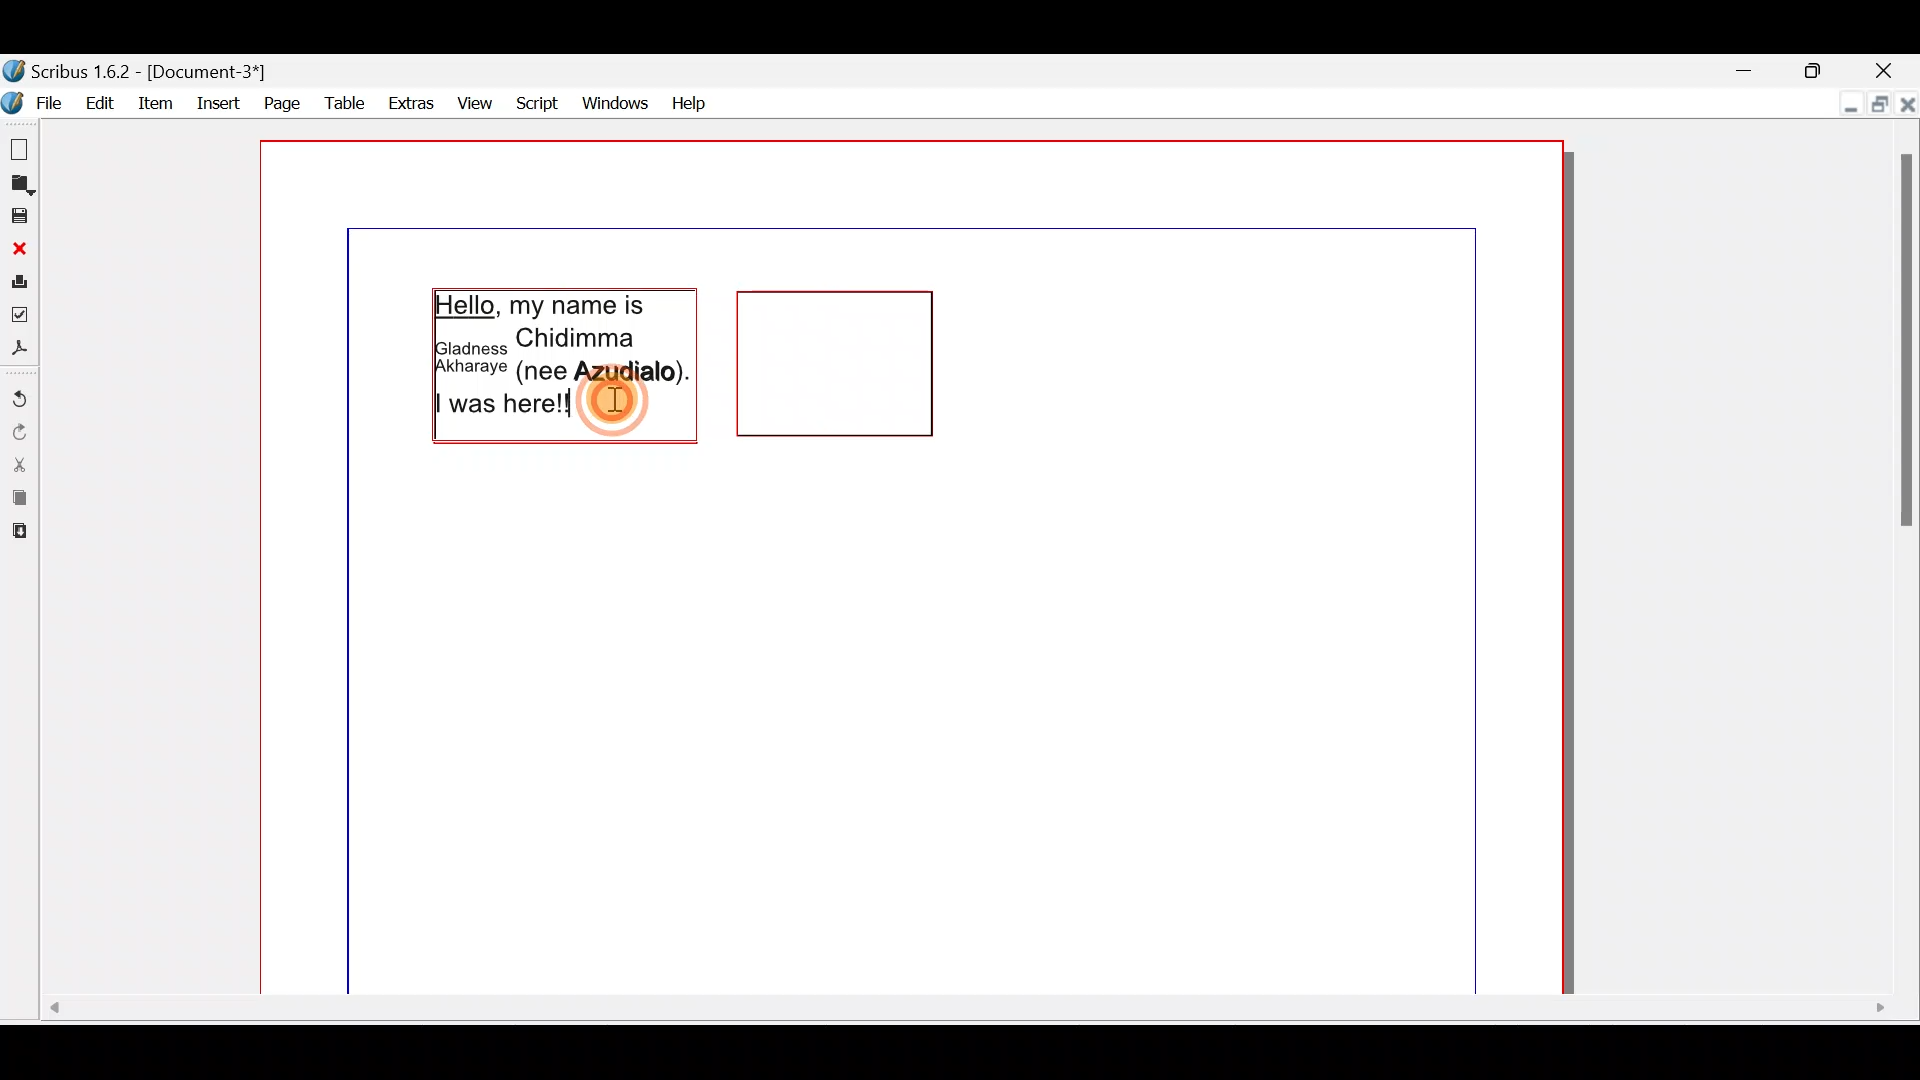  I want to click on View, so click(477, 100).